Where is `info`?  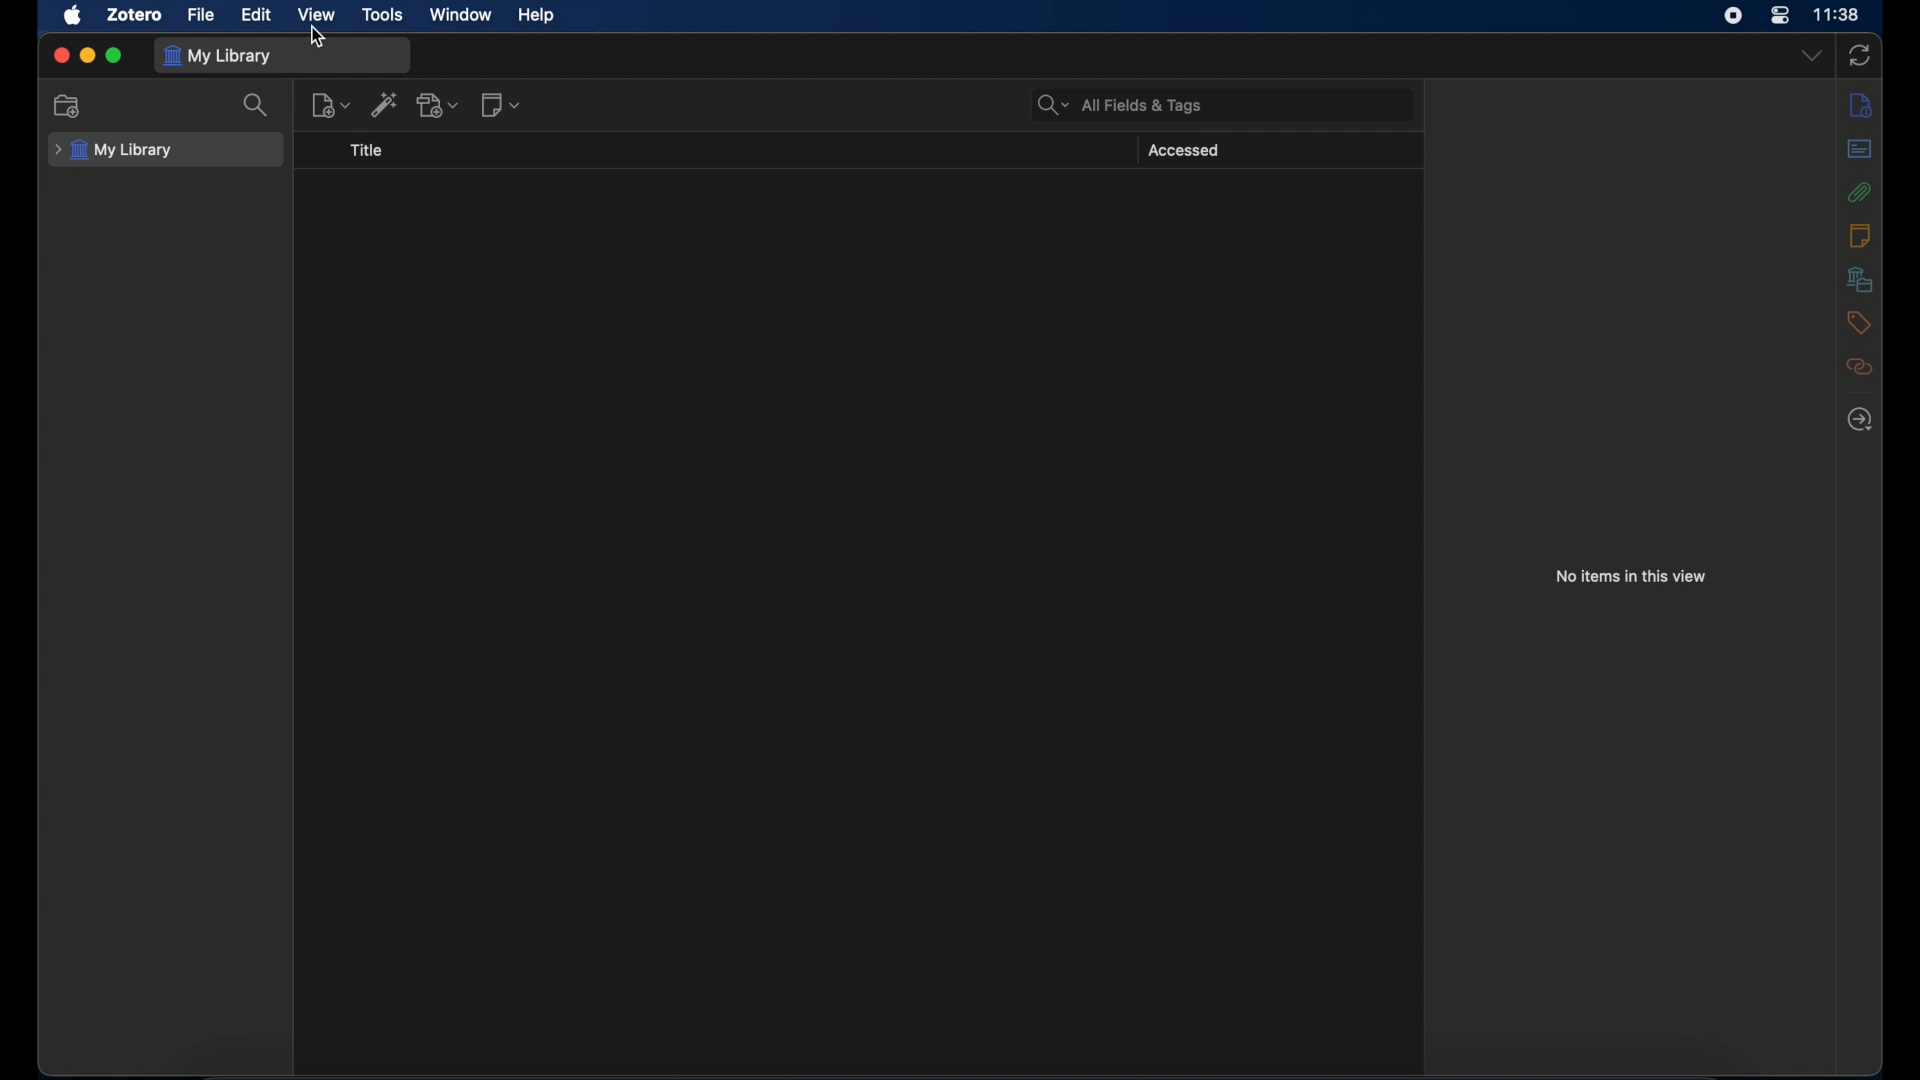 info is located at coordinates (1859, 105).